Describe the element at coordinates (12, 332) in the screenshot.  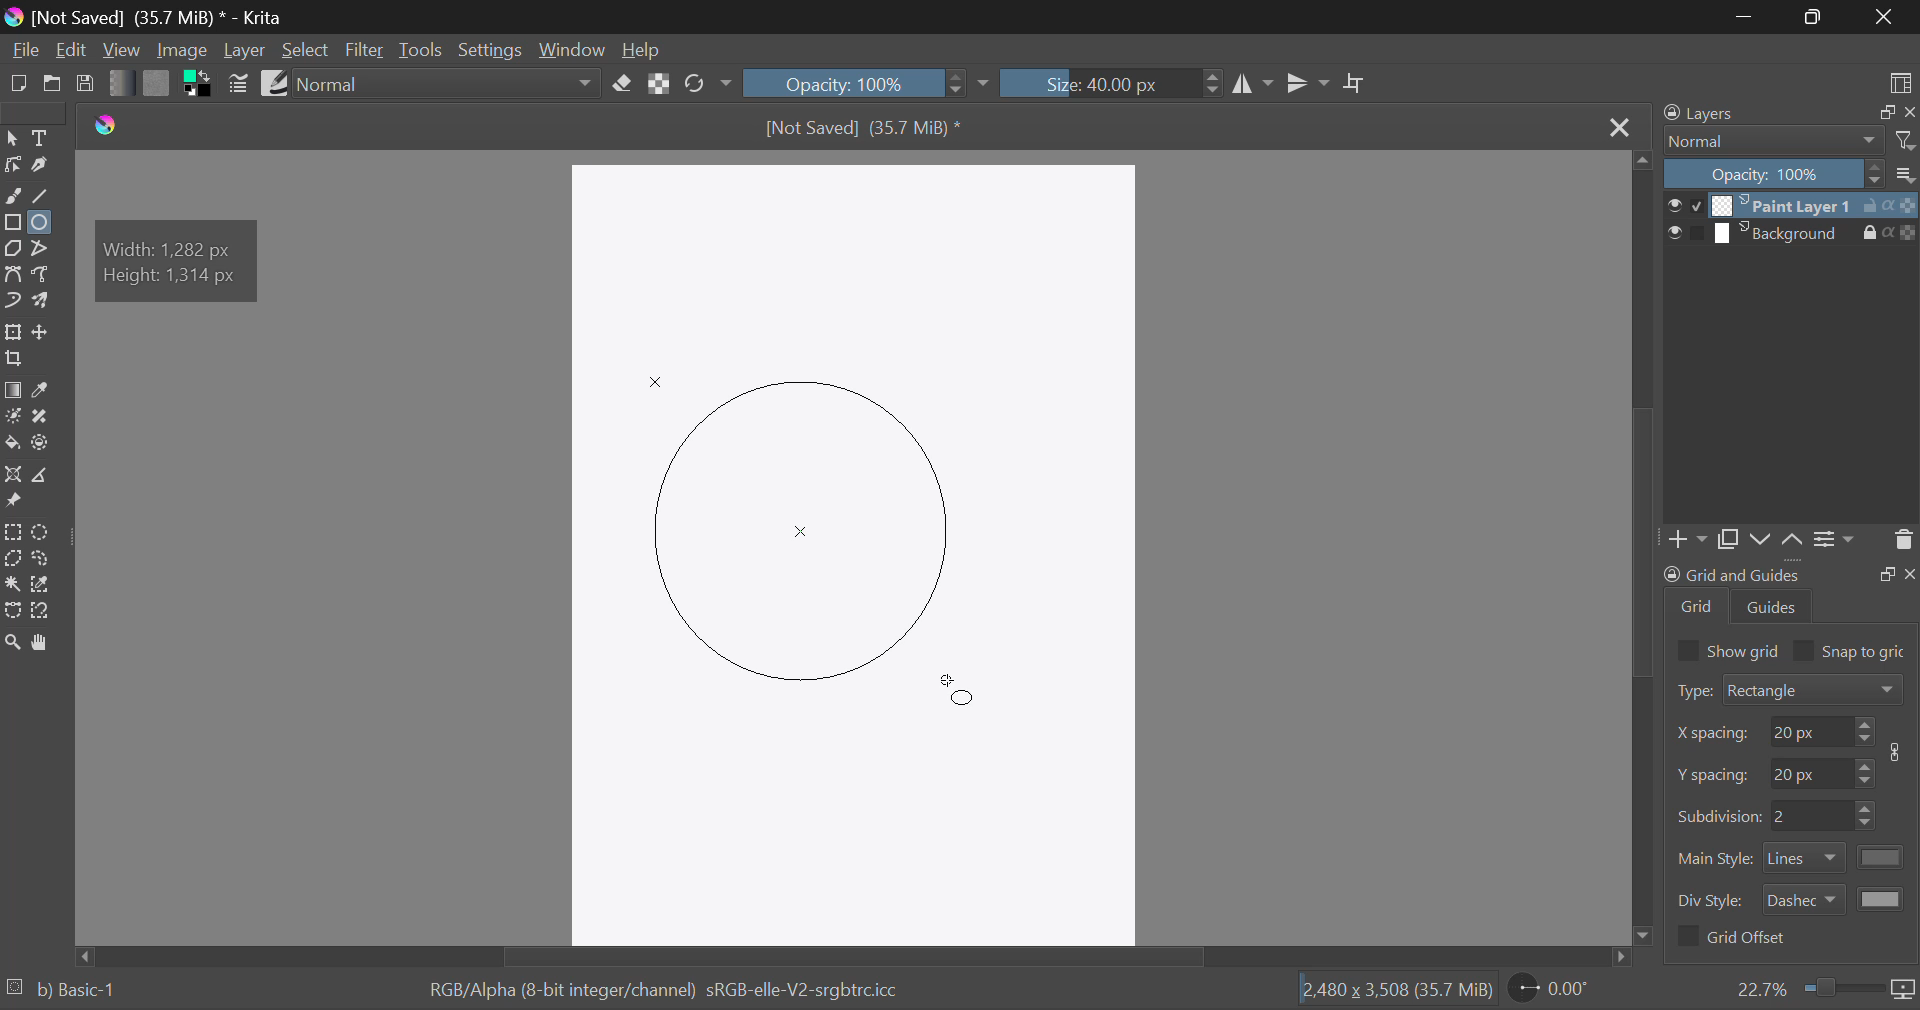
I see `Transform Layer` at that location.